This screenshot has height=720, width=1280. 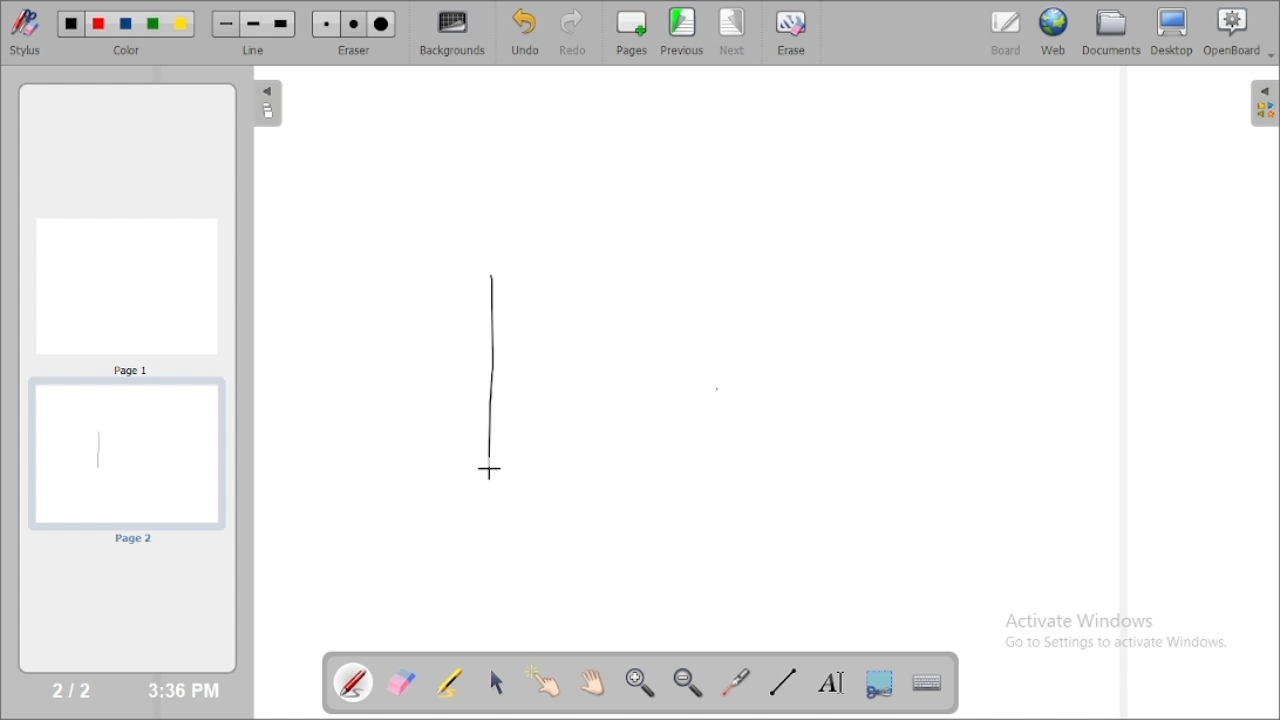 I want to click on redo, so click(x=578, y=32).